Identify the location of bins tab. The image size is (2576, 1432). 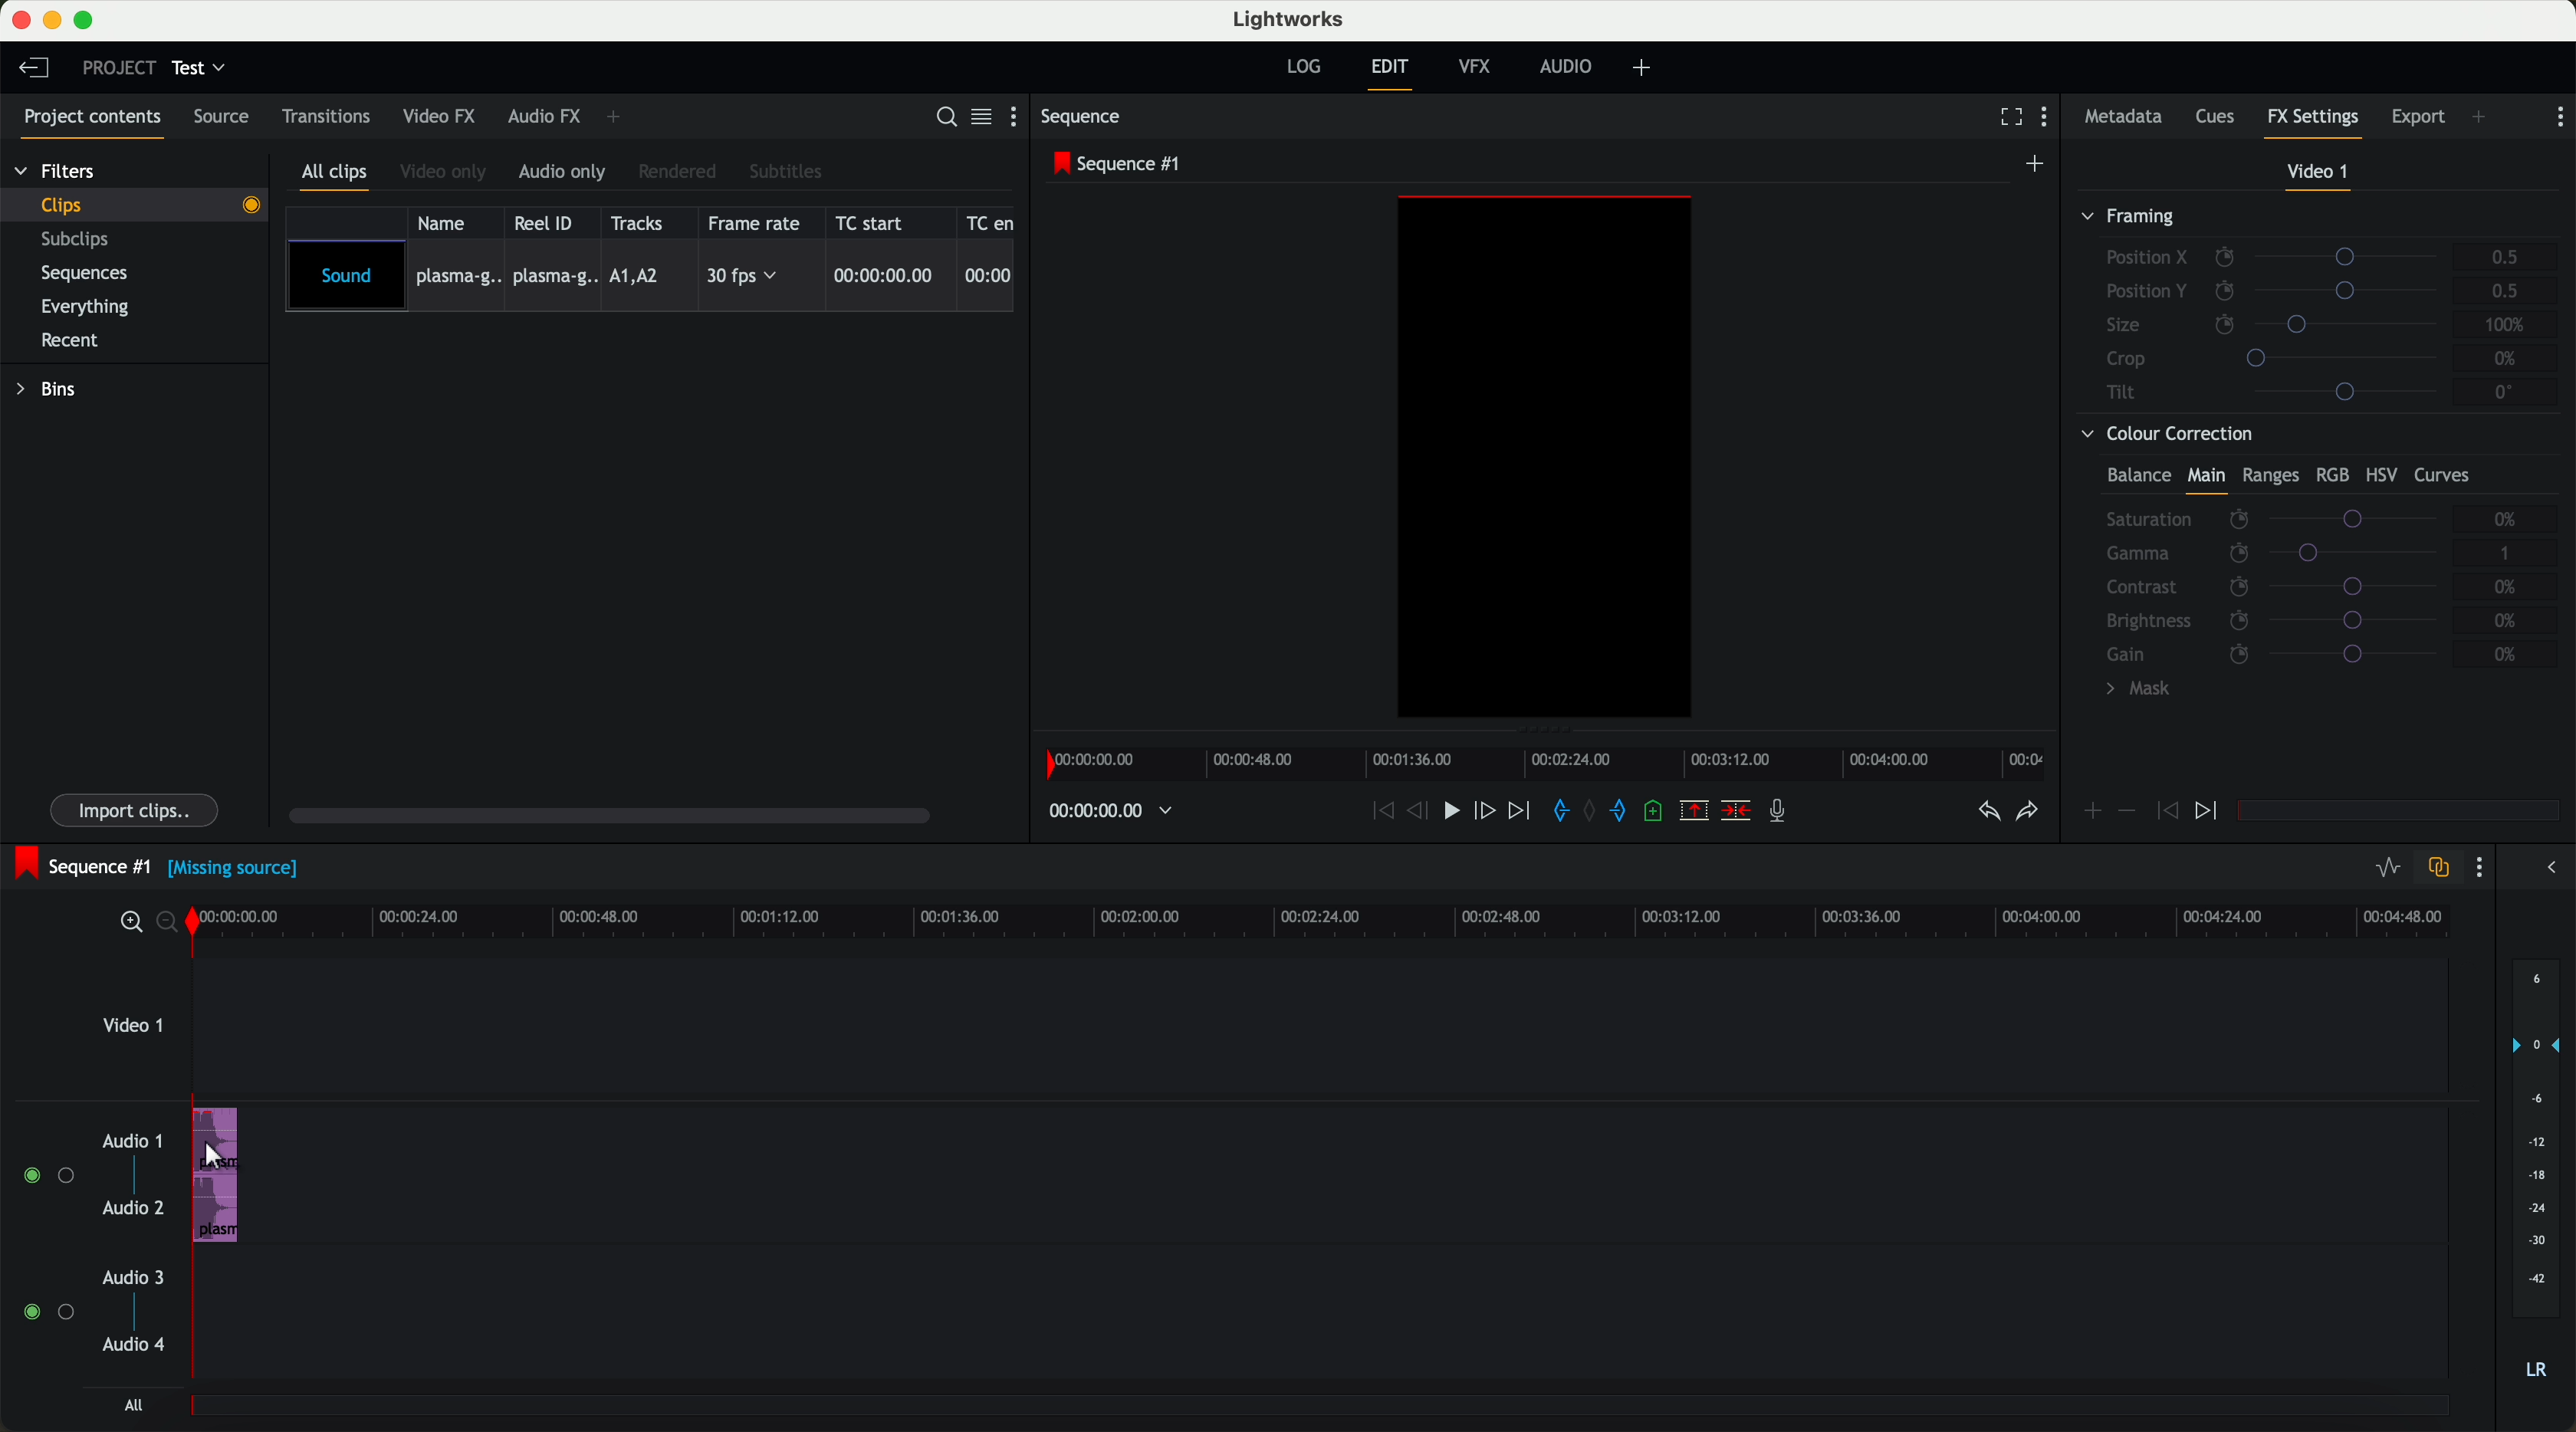
(53, 392).